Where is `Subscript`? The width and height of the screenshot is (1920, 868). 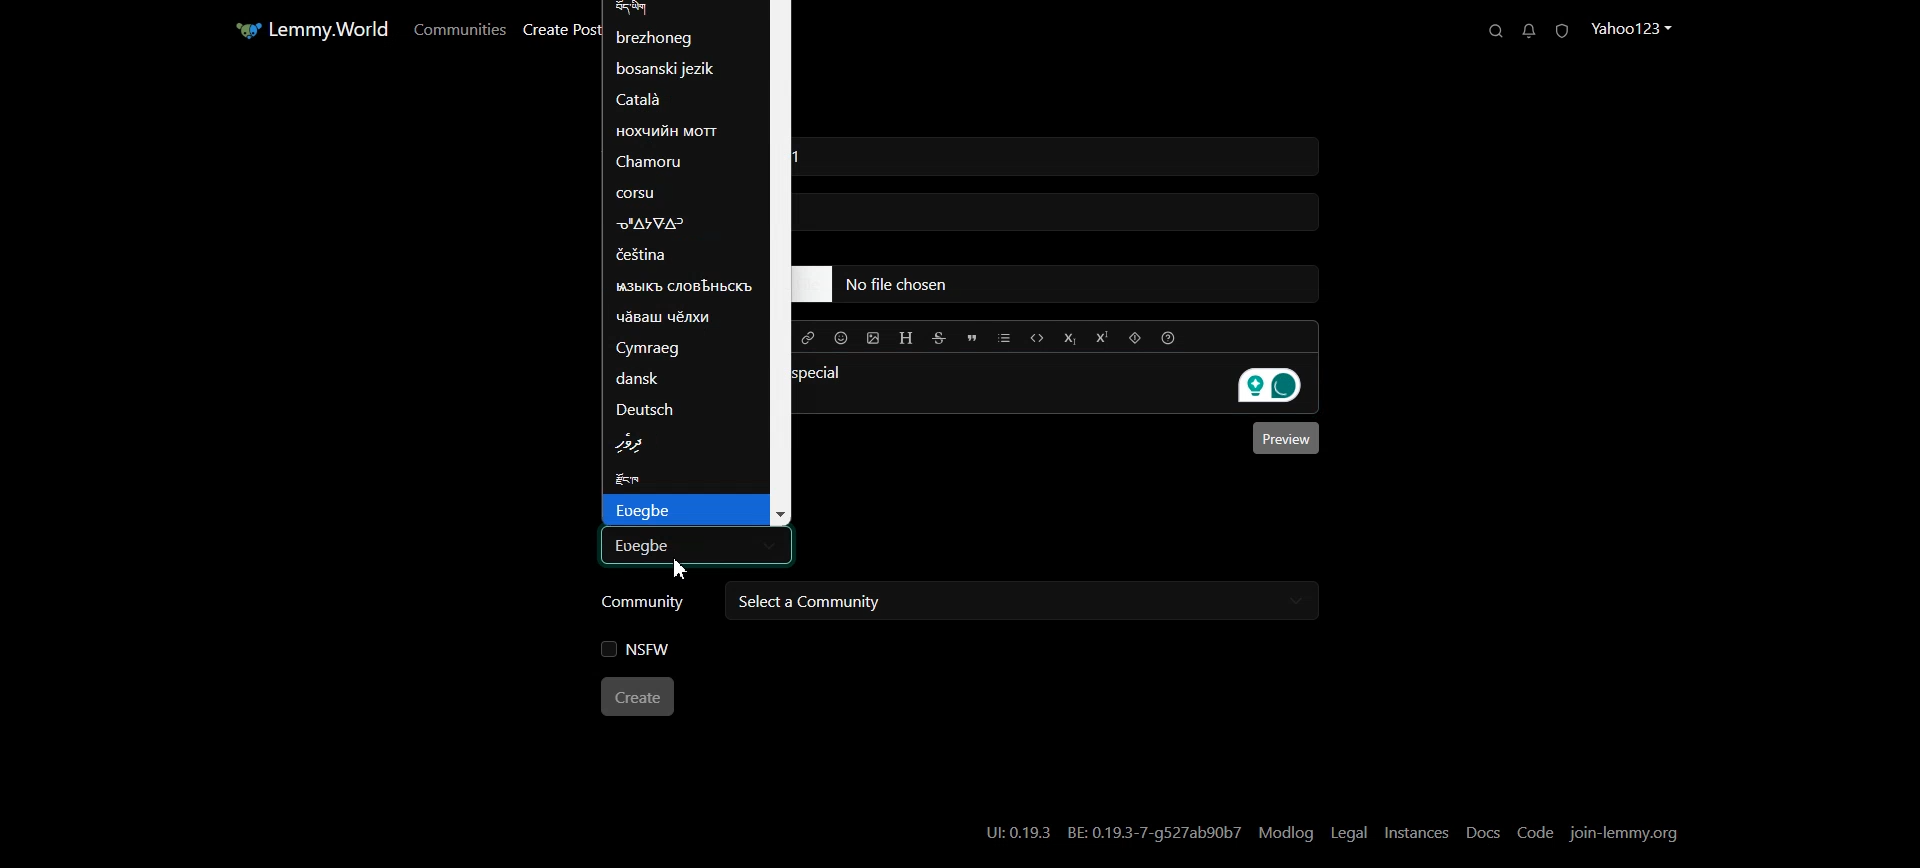
Subscript is located at coordinates (1071, 338).